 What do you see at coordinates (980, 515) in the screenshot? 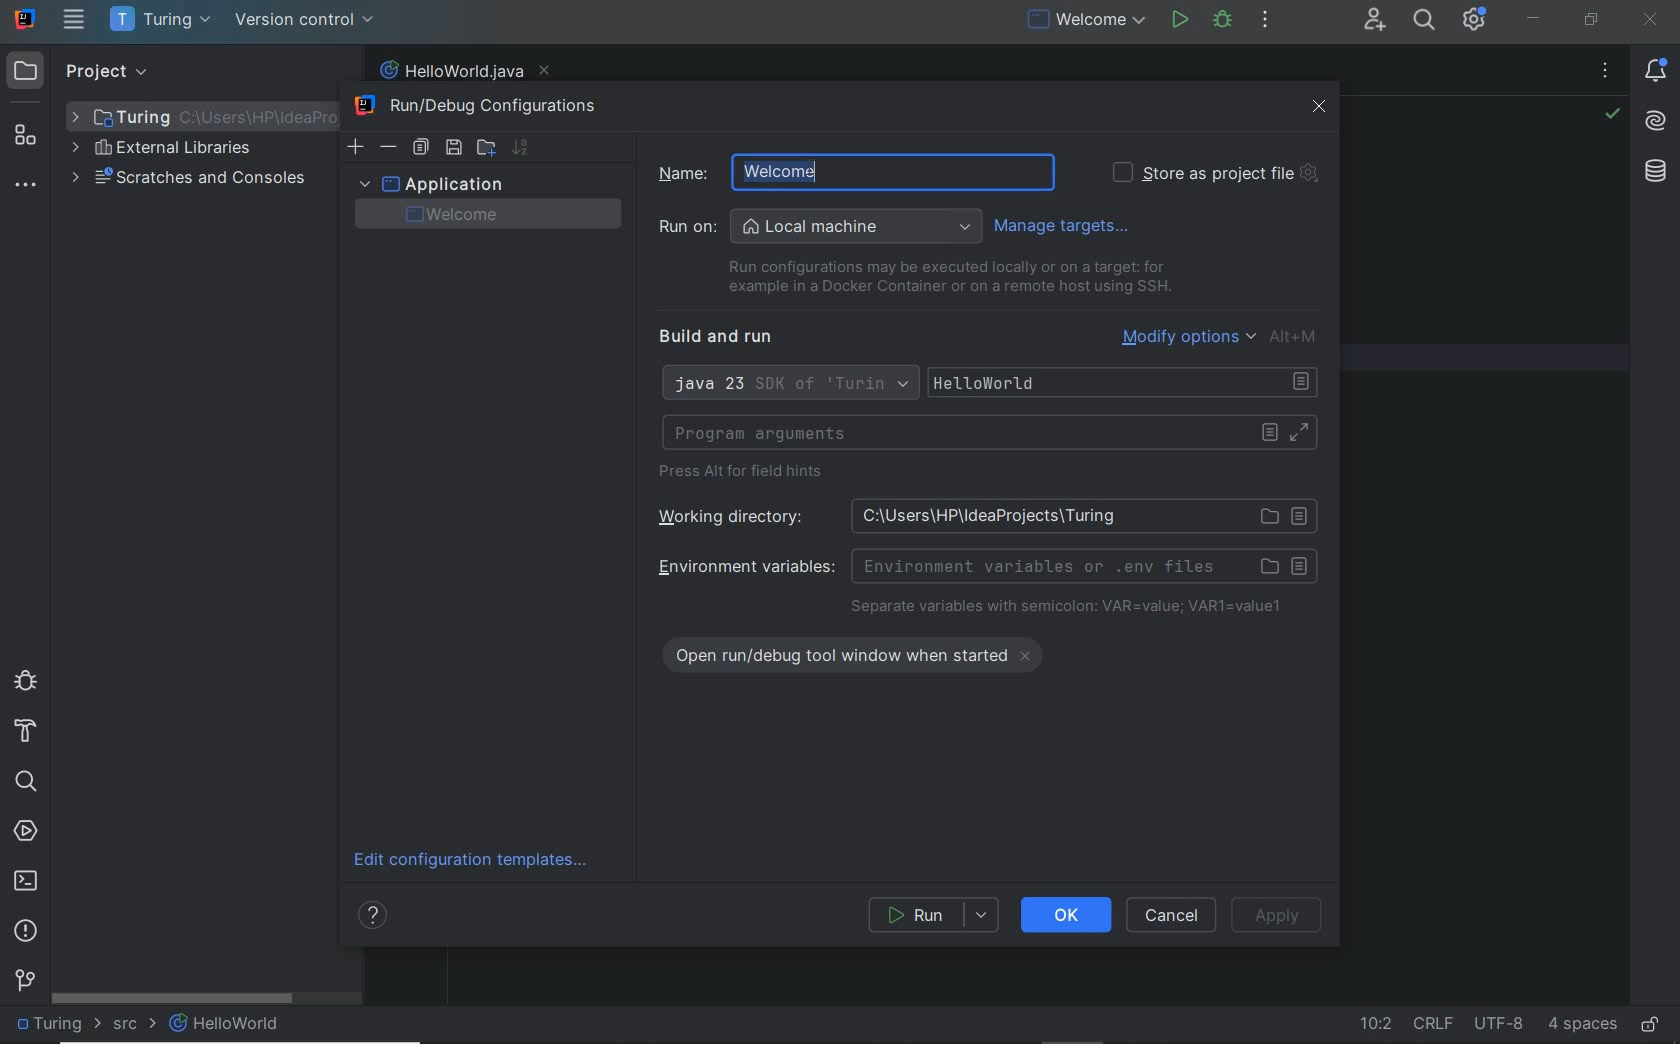
I see `Working directory` at bounding box center [980, 515].